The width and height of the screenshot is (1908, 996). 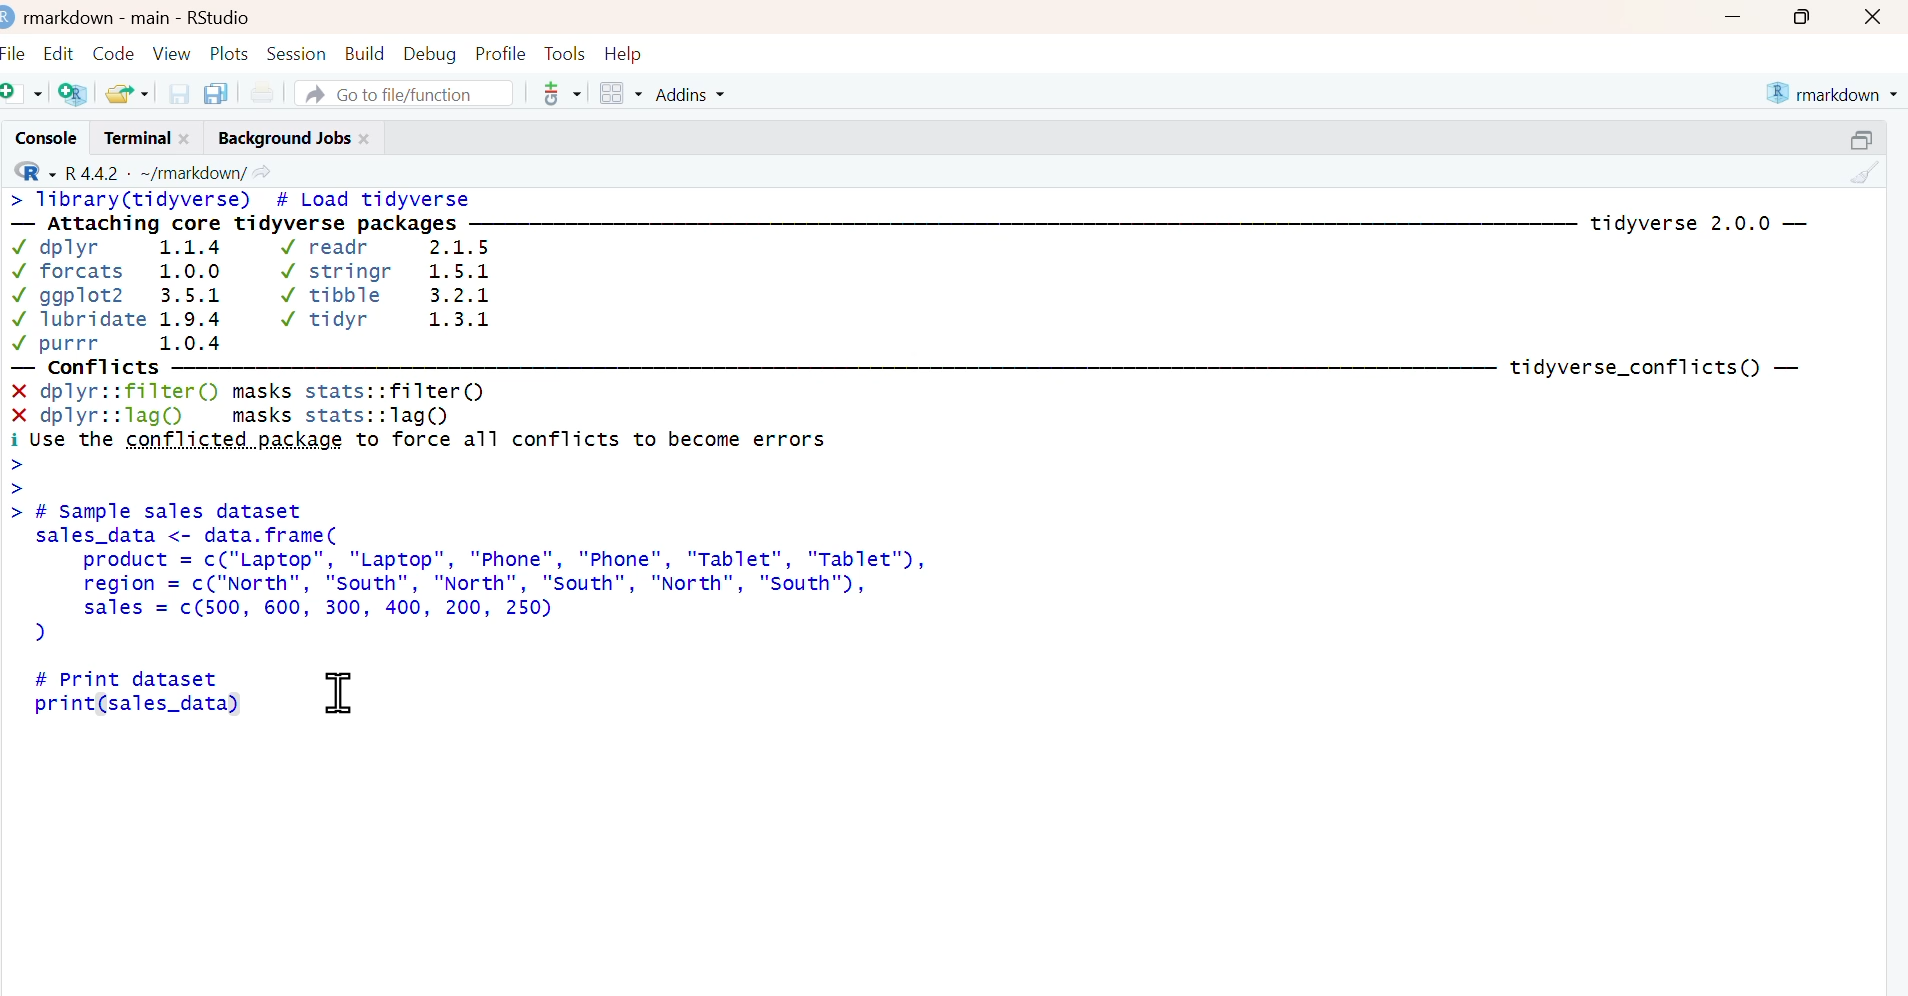 What do you see at coordinates (366, 49) in the screenshot?
I see `Build` at bounding box center [366, 49].